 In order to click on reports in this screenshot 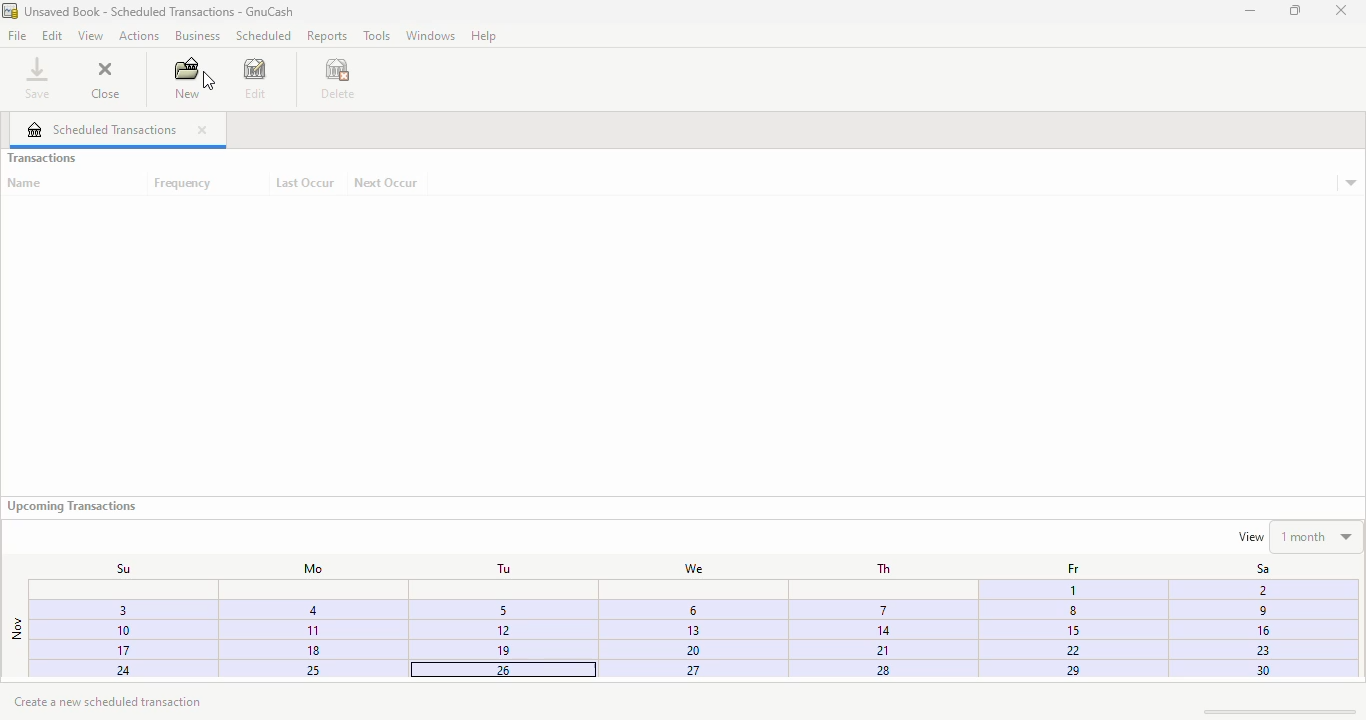, I will do `click(328, 35)`.